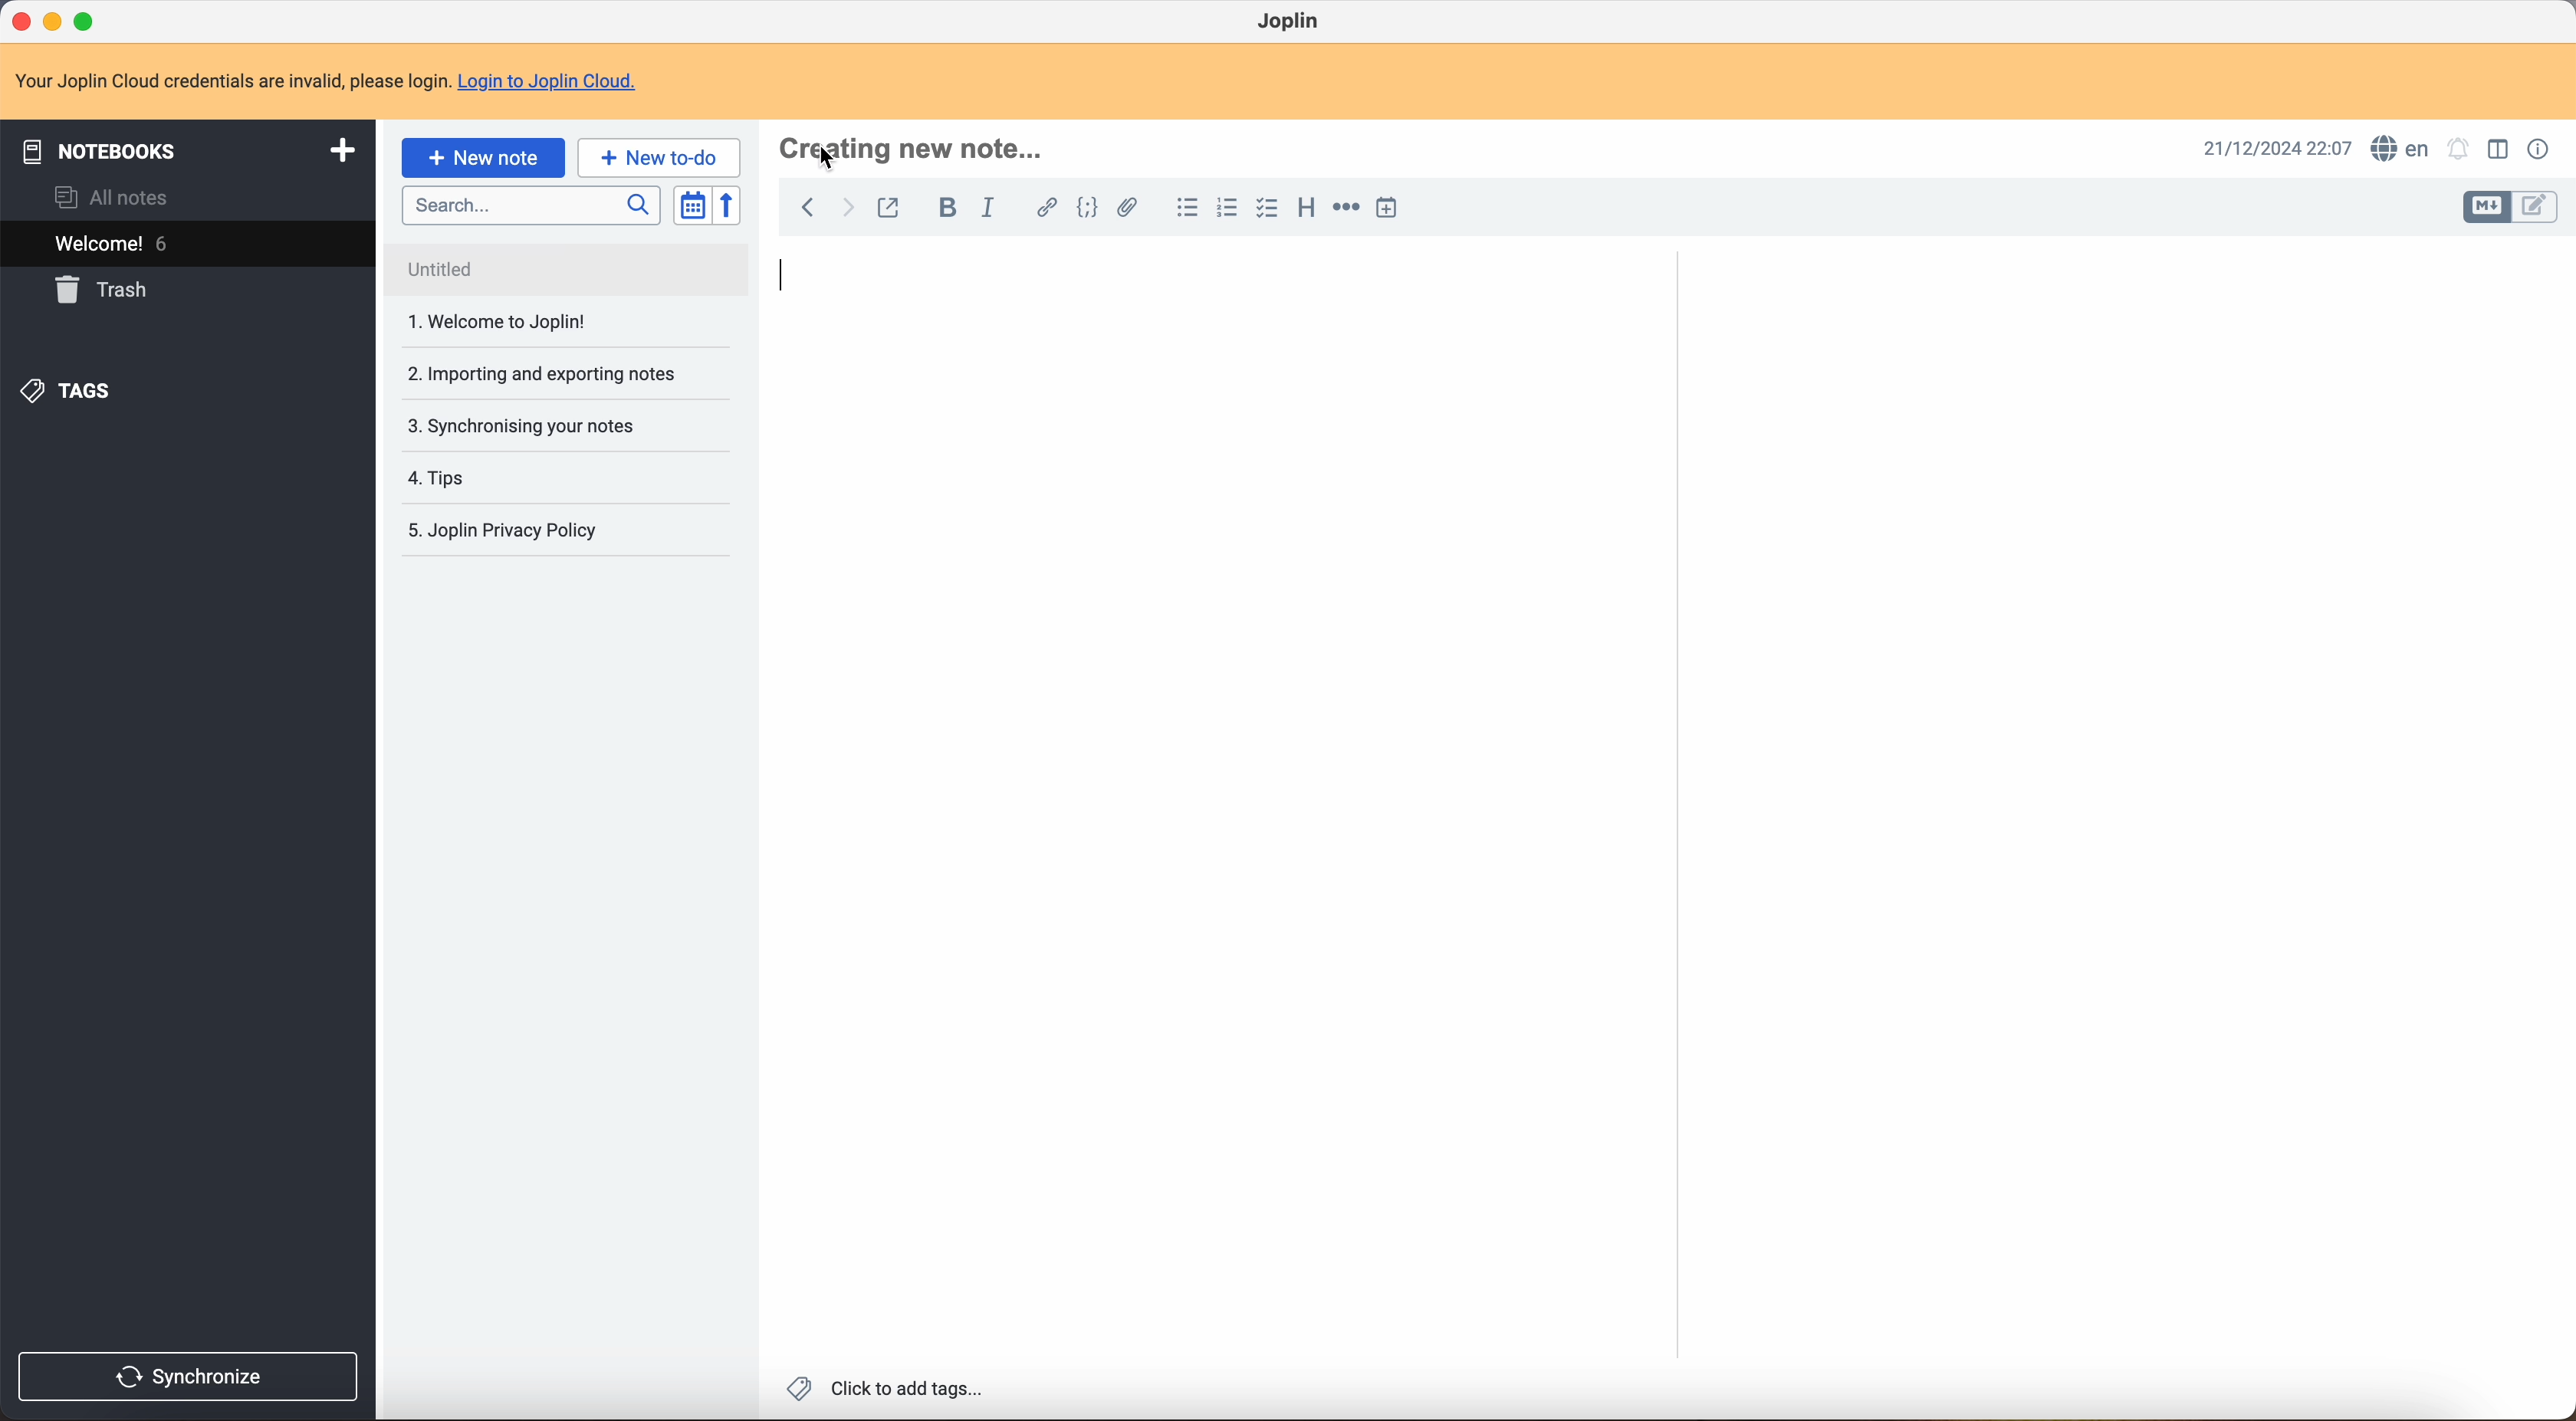 This screenshot has width=2576, height=1421. Describe the element at coordinates (1386, 207) in the screenshot. I see `insert time` at that location.